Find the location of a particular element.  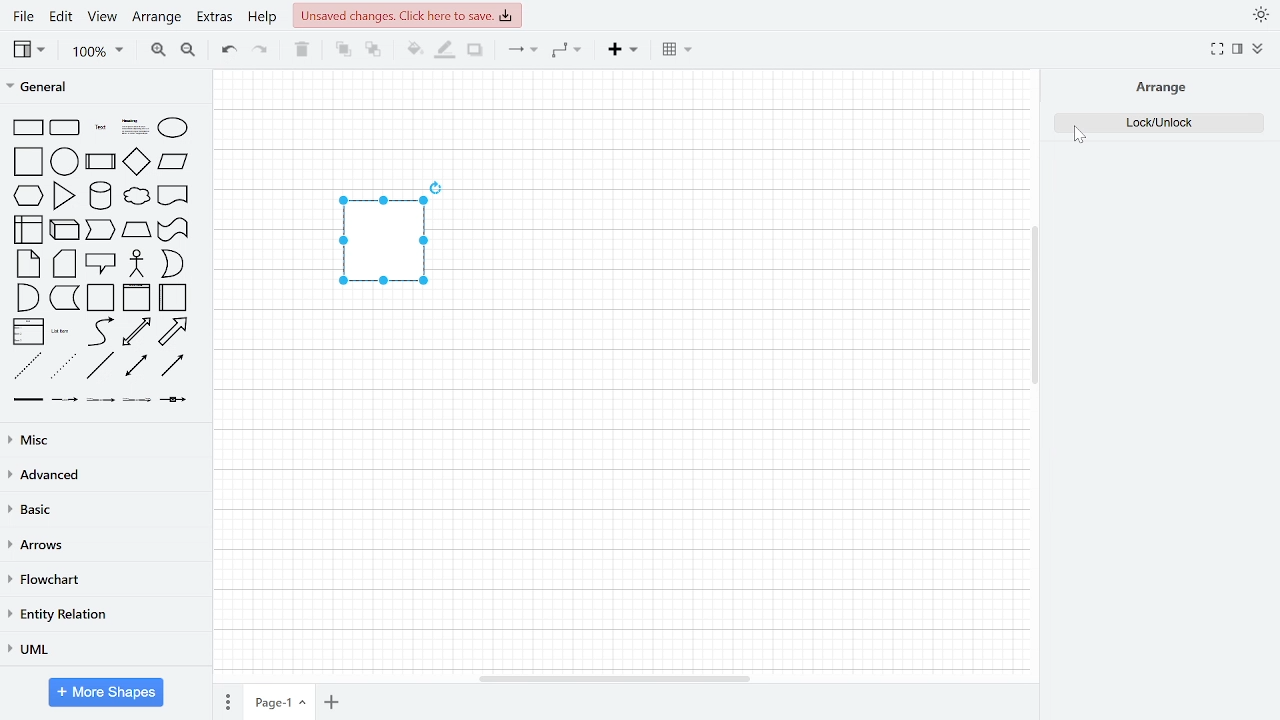

fill color is located at coordinates (412, 48).